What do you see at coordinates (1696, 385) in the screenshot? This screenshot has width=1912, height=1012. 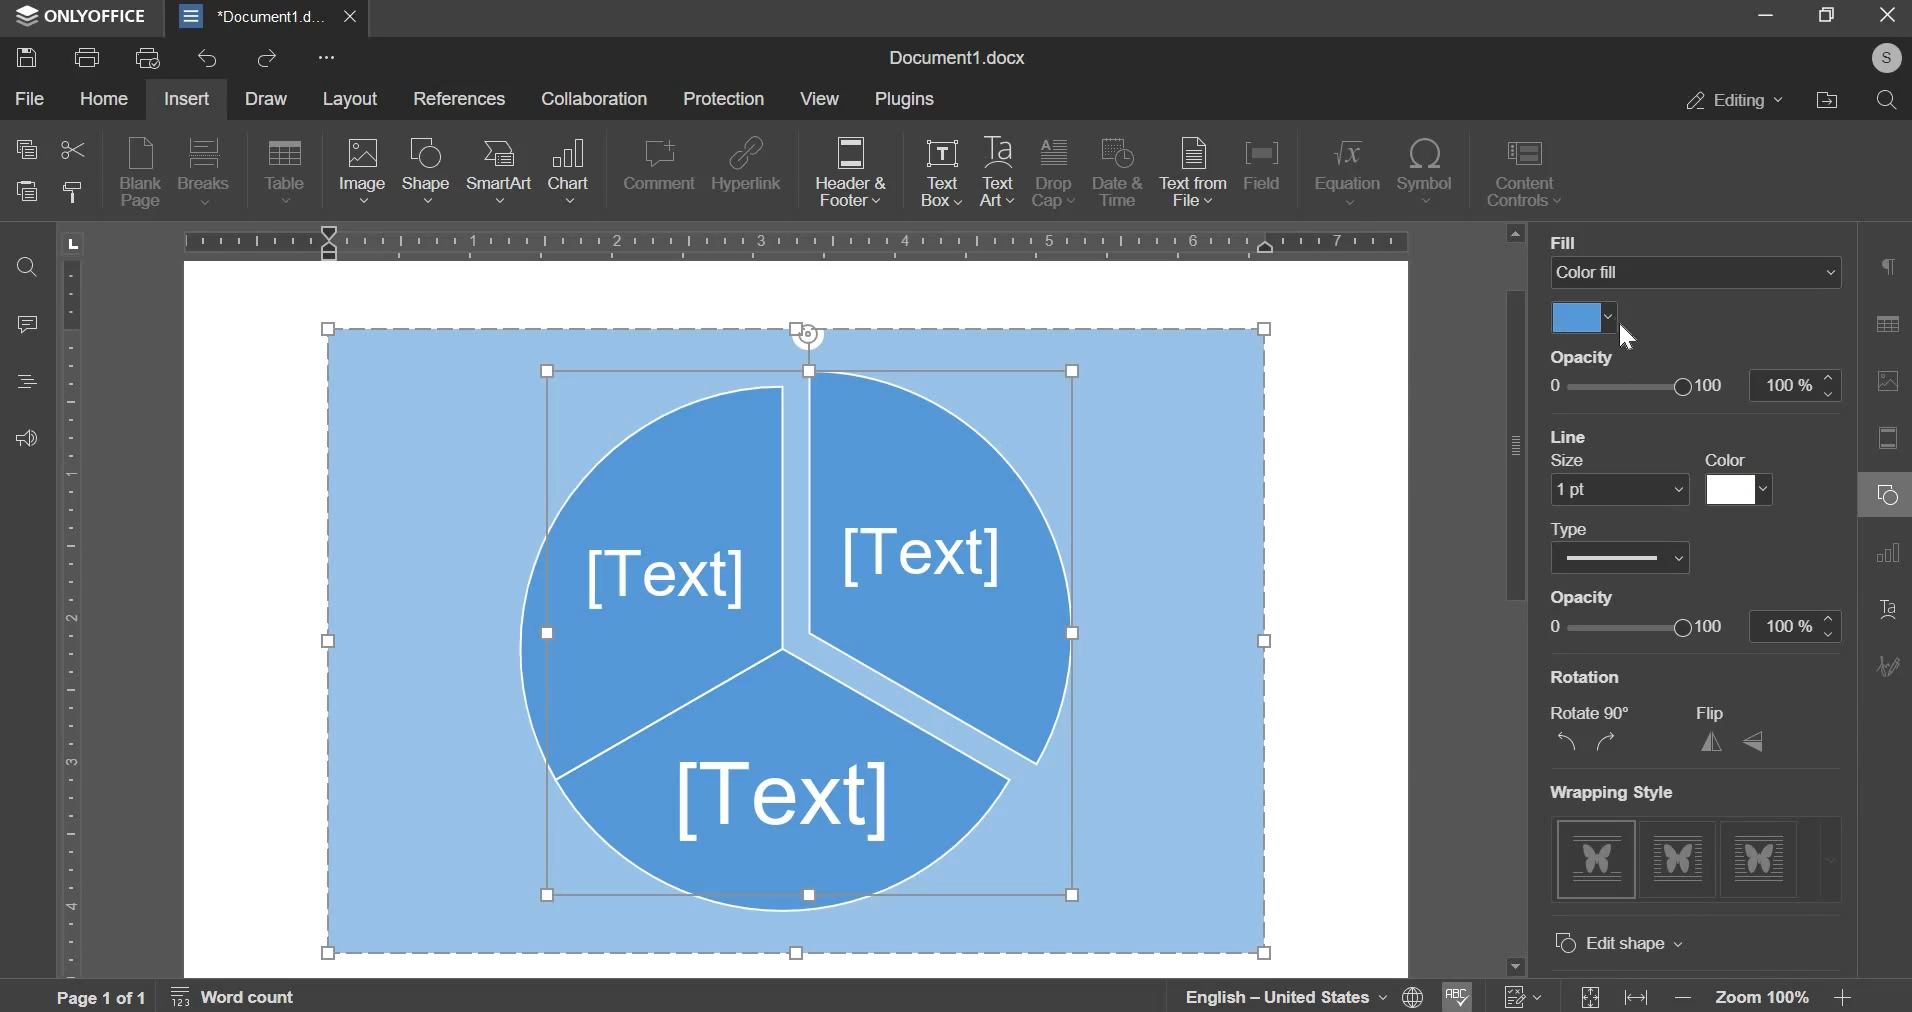 I see `opacity slider` at bounding box center [1696, 385].